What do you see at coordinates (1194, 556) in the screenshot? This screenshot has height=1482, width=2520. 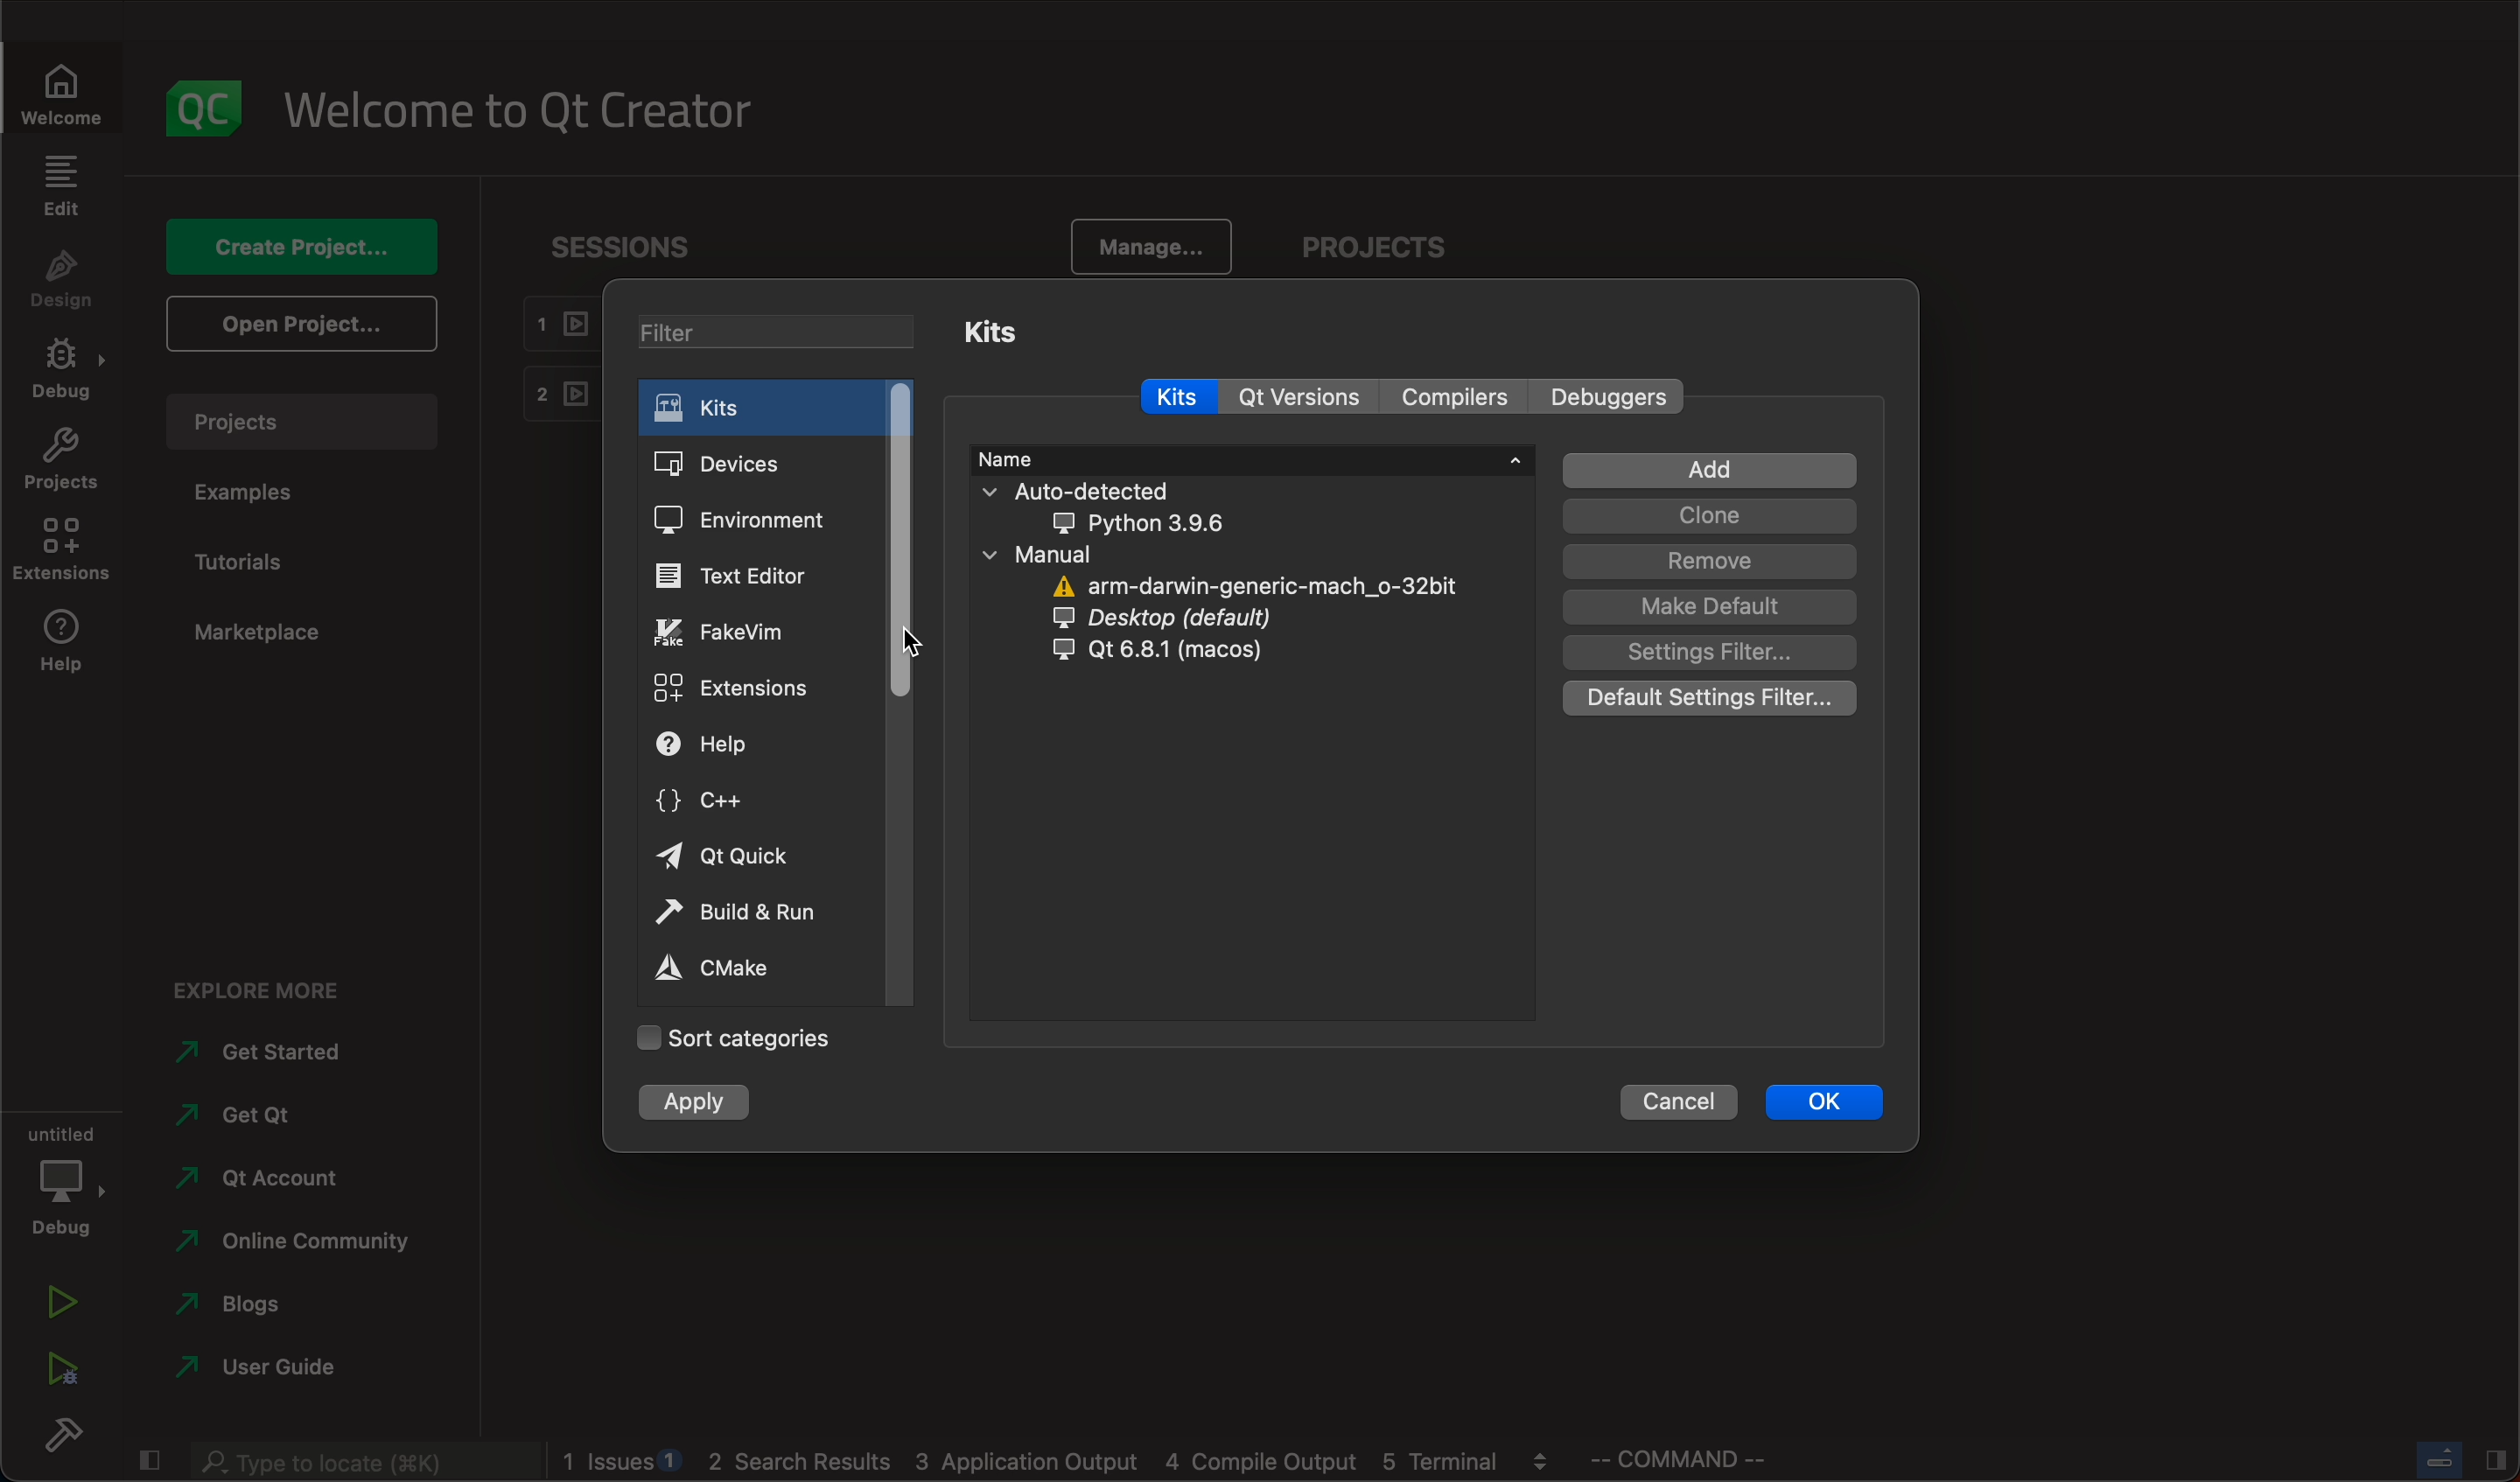 I see `manual` at bounding box center [1194, 556].